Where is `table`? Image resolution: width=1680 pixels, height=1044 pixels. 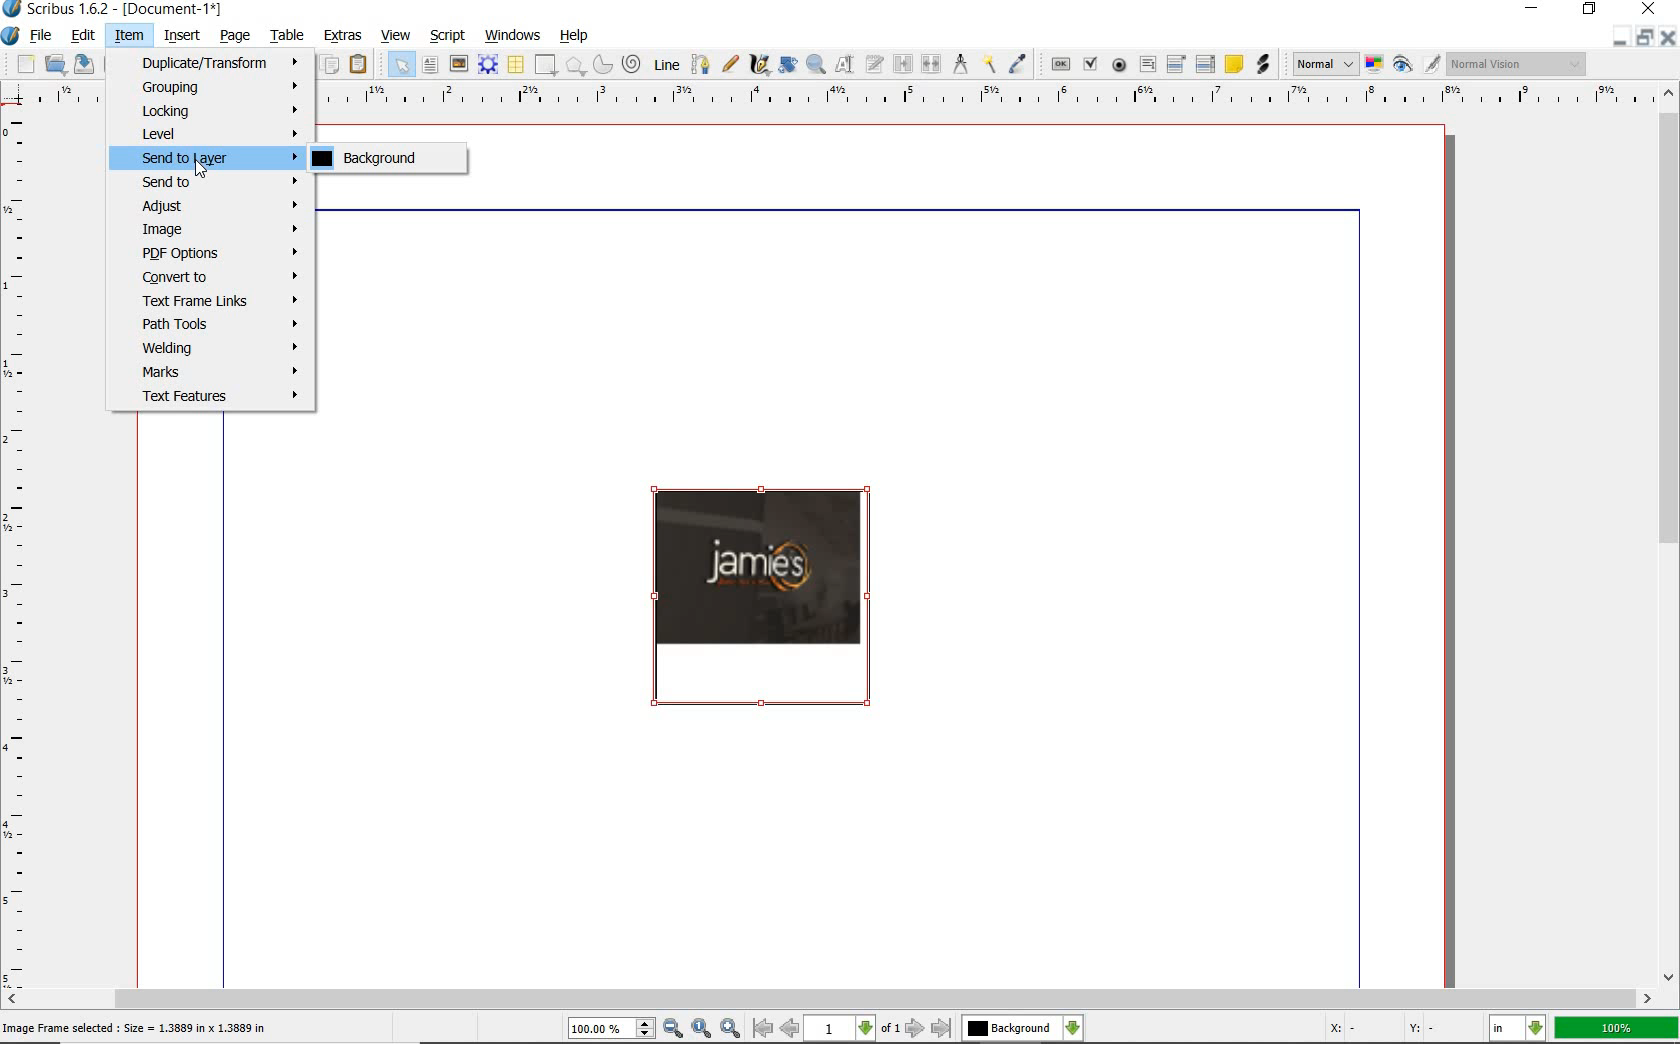 table is located at coordinates (289, 37).